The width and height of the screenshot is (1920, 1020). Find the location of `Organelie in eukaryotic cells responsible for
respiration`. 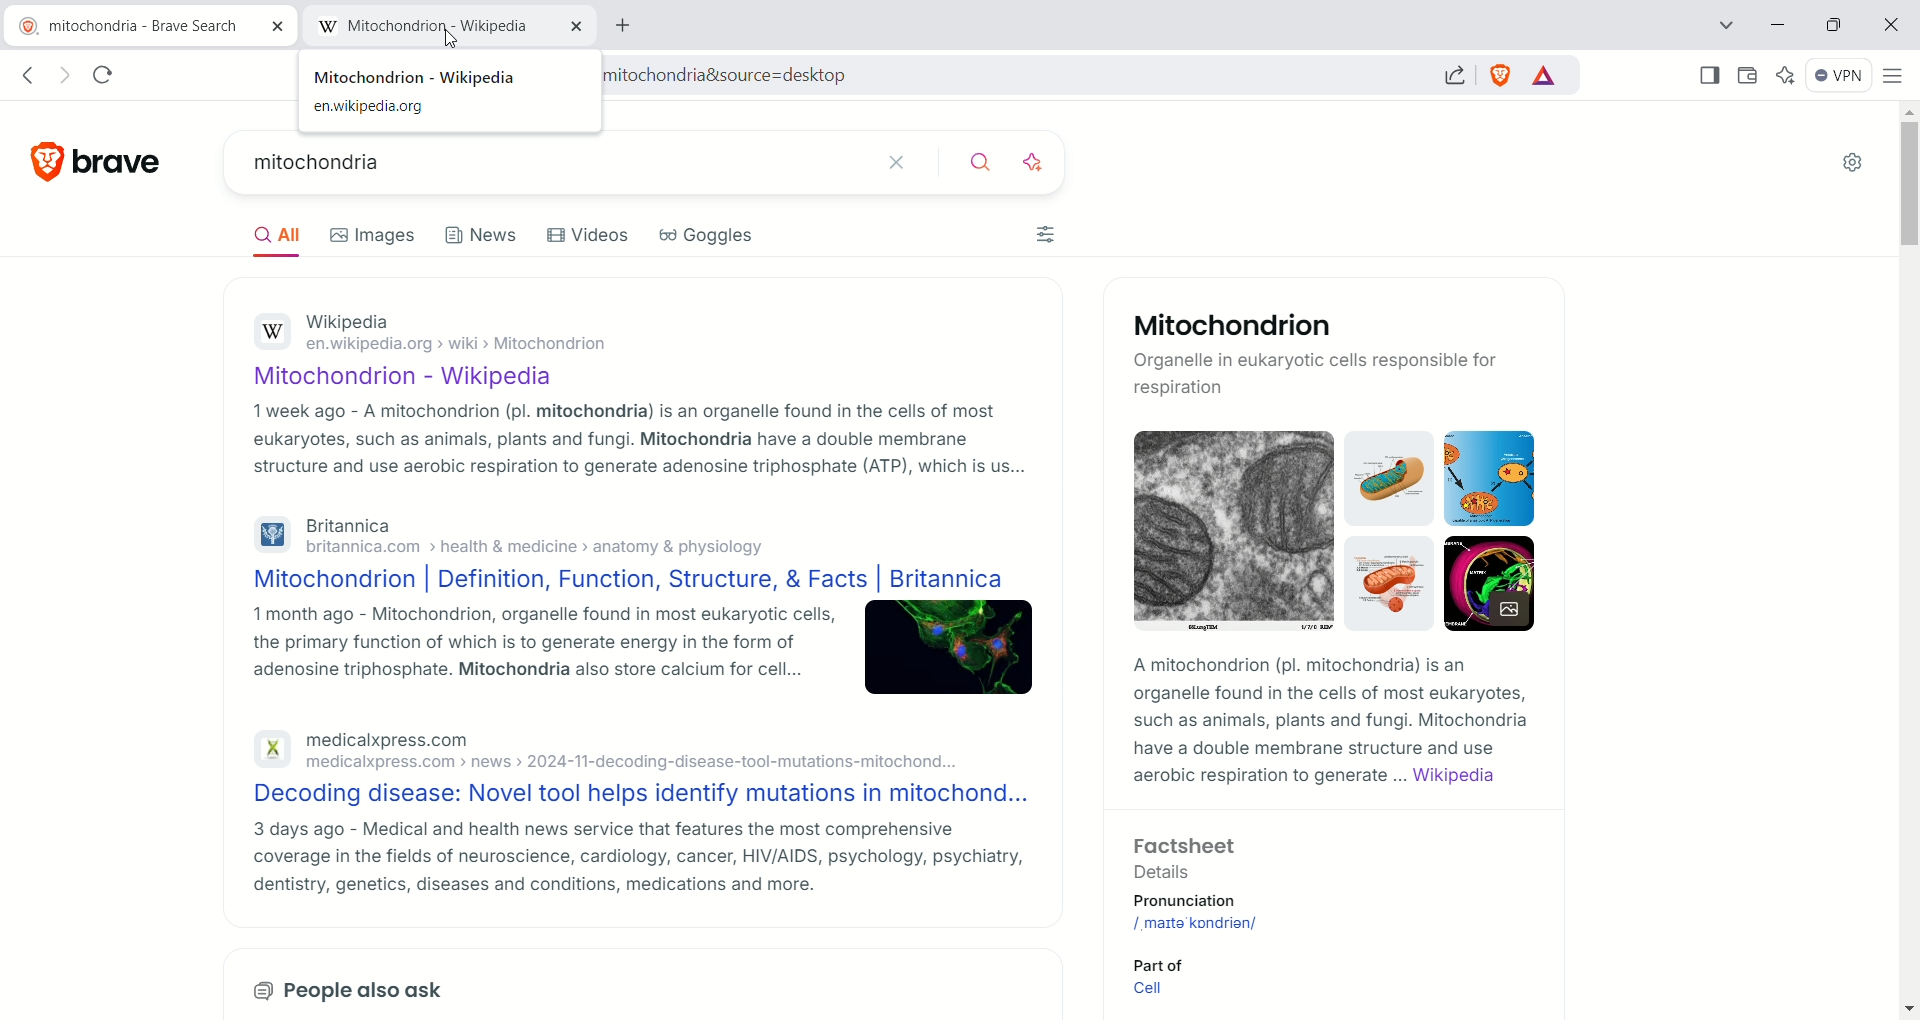

Organelie in eukaryotic cells responsible for
respiration is located at coordinates (1324, 374).